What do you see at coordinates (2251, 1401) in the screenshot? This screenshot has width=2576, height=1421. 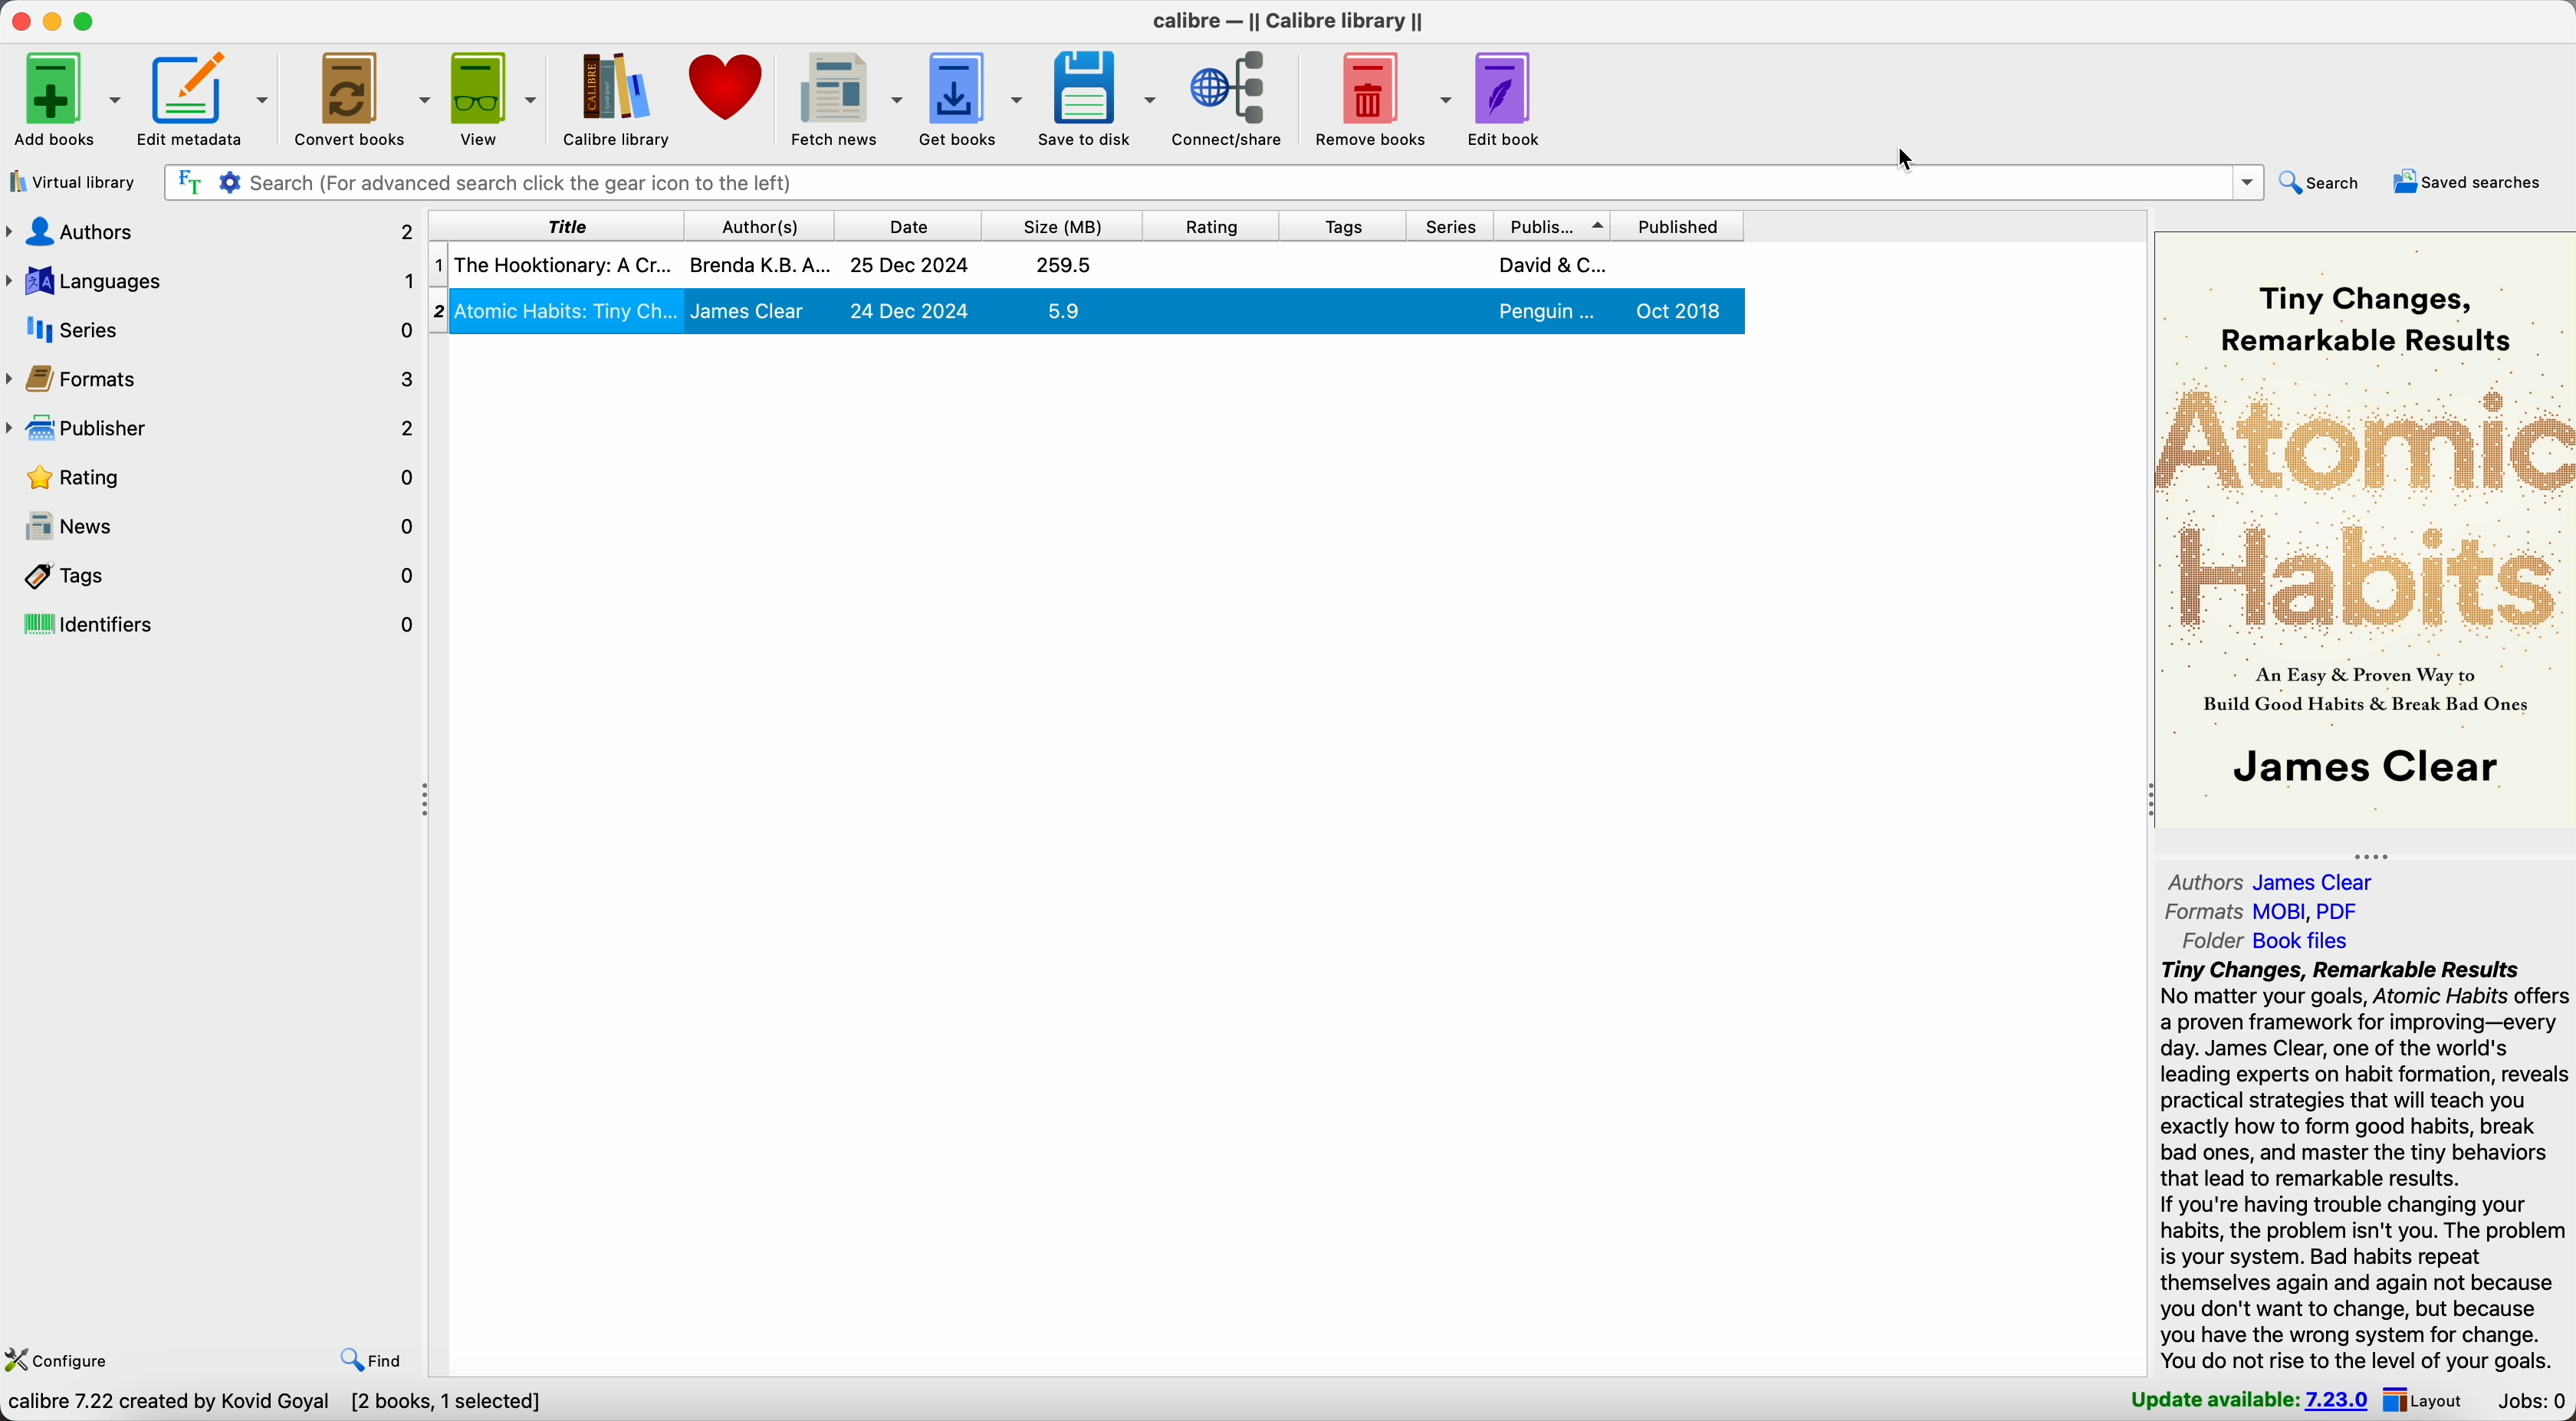 I see `update available` at bounding box center [2251, 1401].